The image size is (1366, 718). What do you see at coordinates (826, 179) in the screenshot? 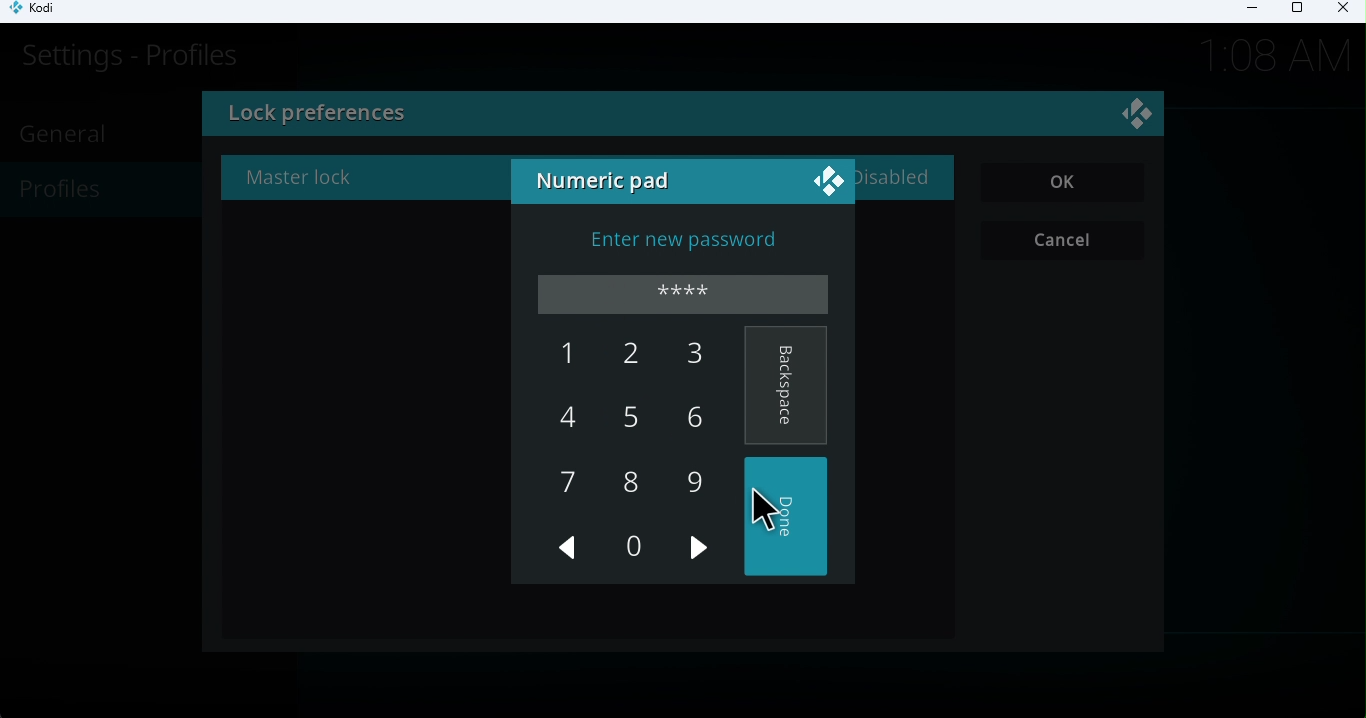
I see `logo` at bounding box center [826, 179].